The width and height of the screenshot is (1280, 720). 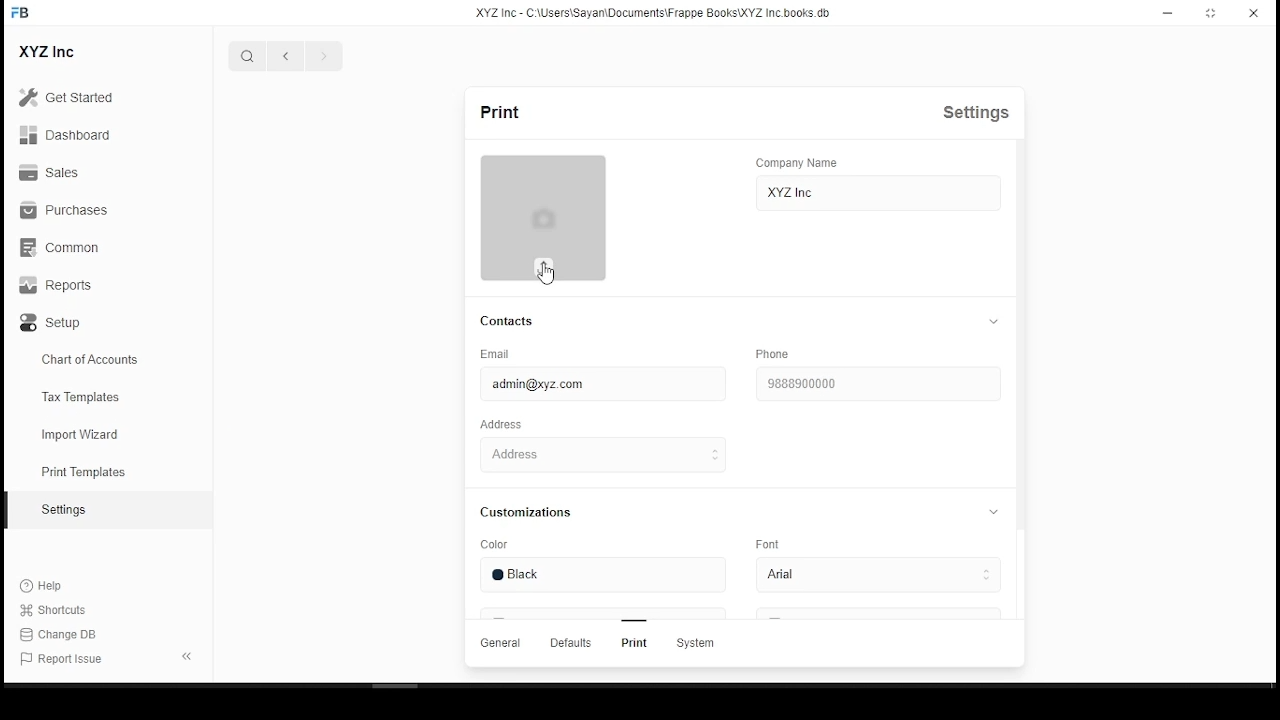 I want to click on collapse, so click(x=993, y=513).